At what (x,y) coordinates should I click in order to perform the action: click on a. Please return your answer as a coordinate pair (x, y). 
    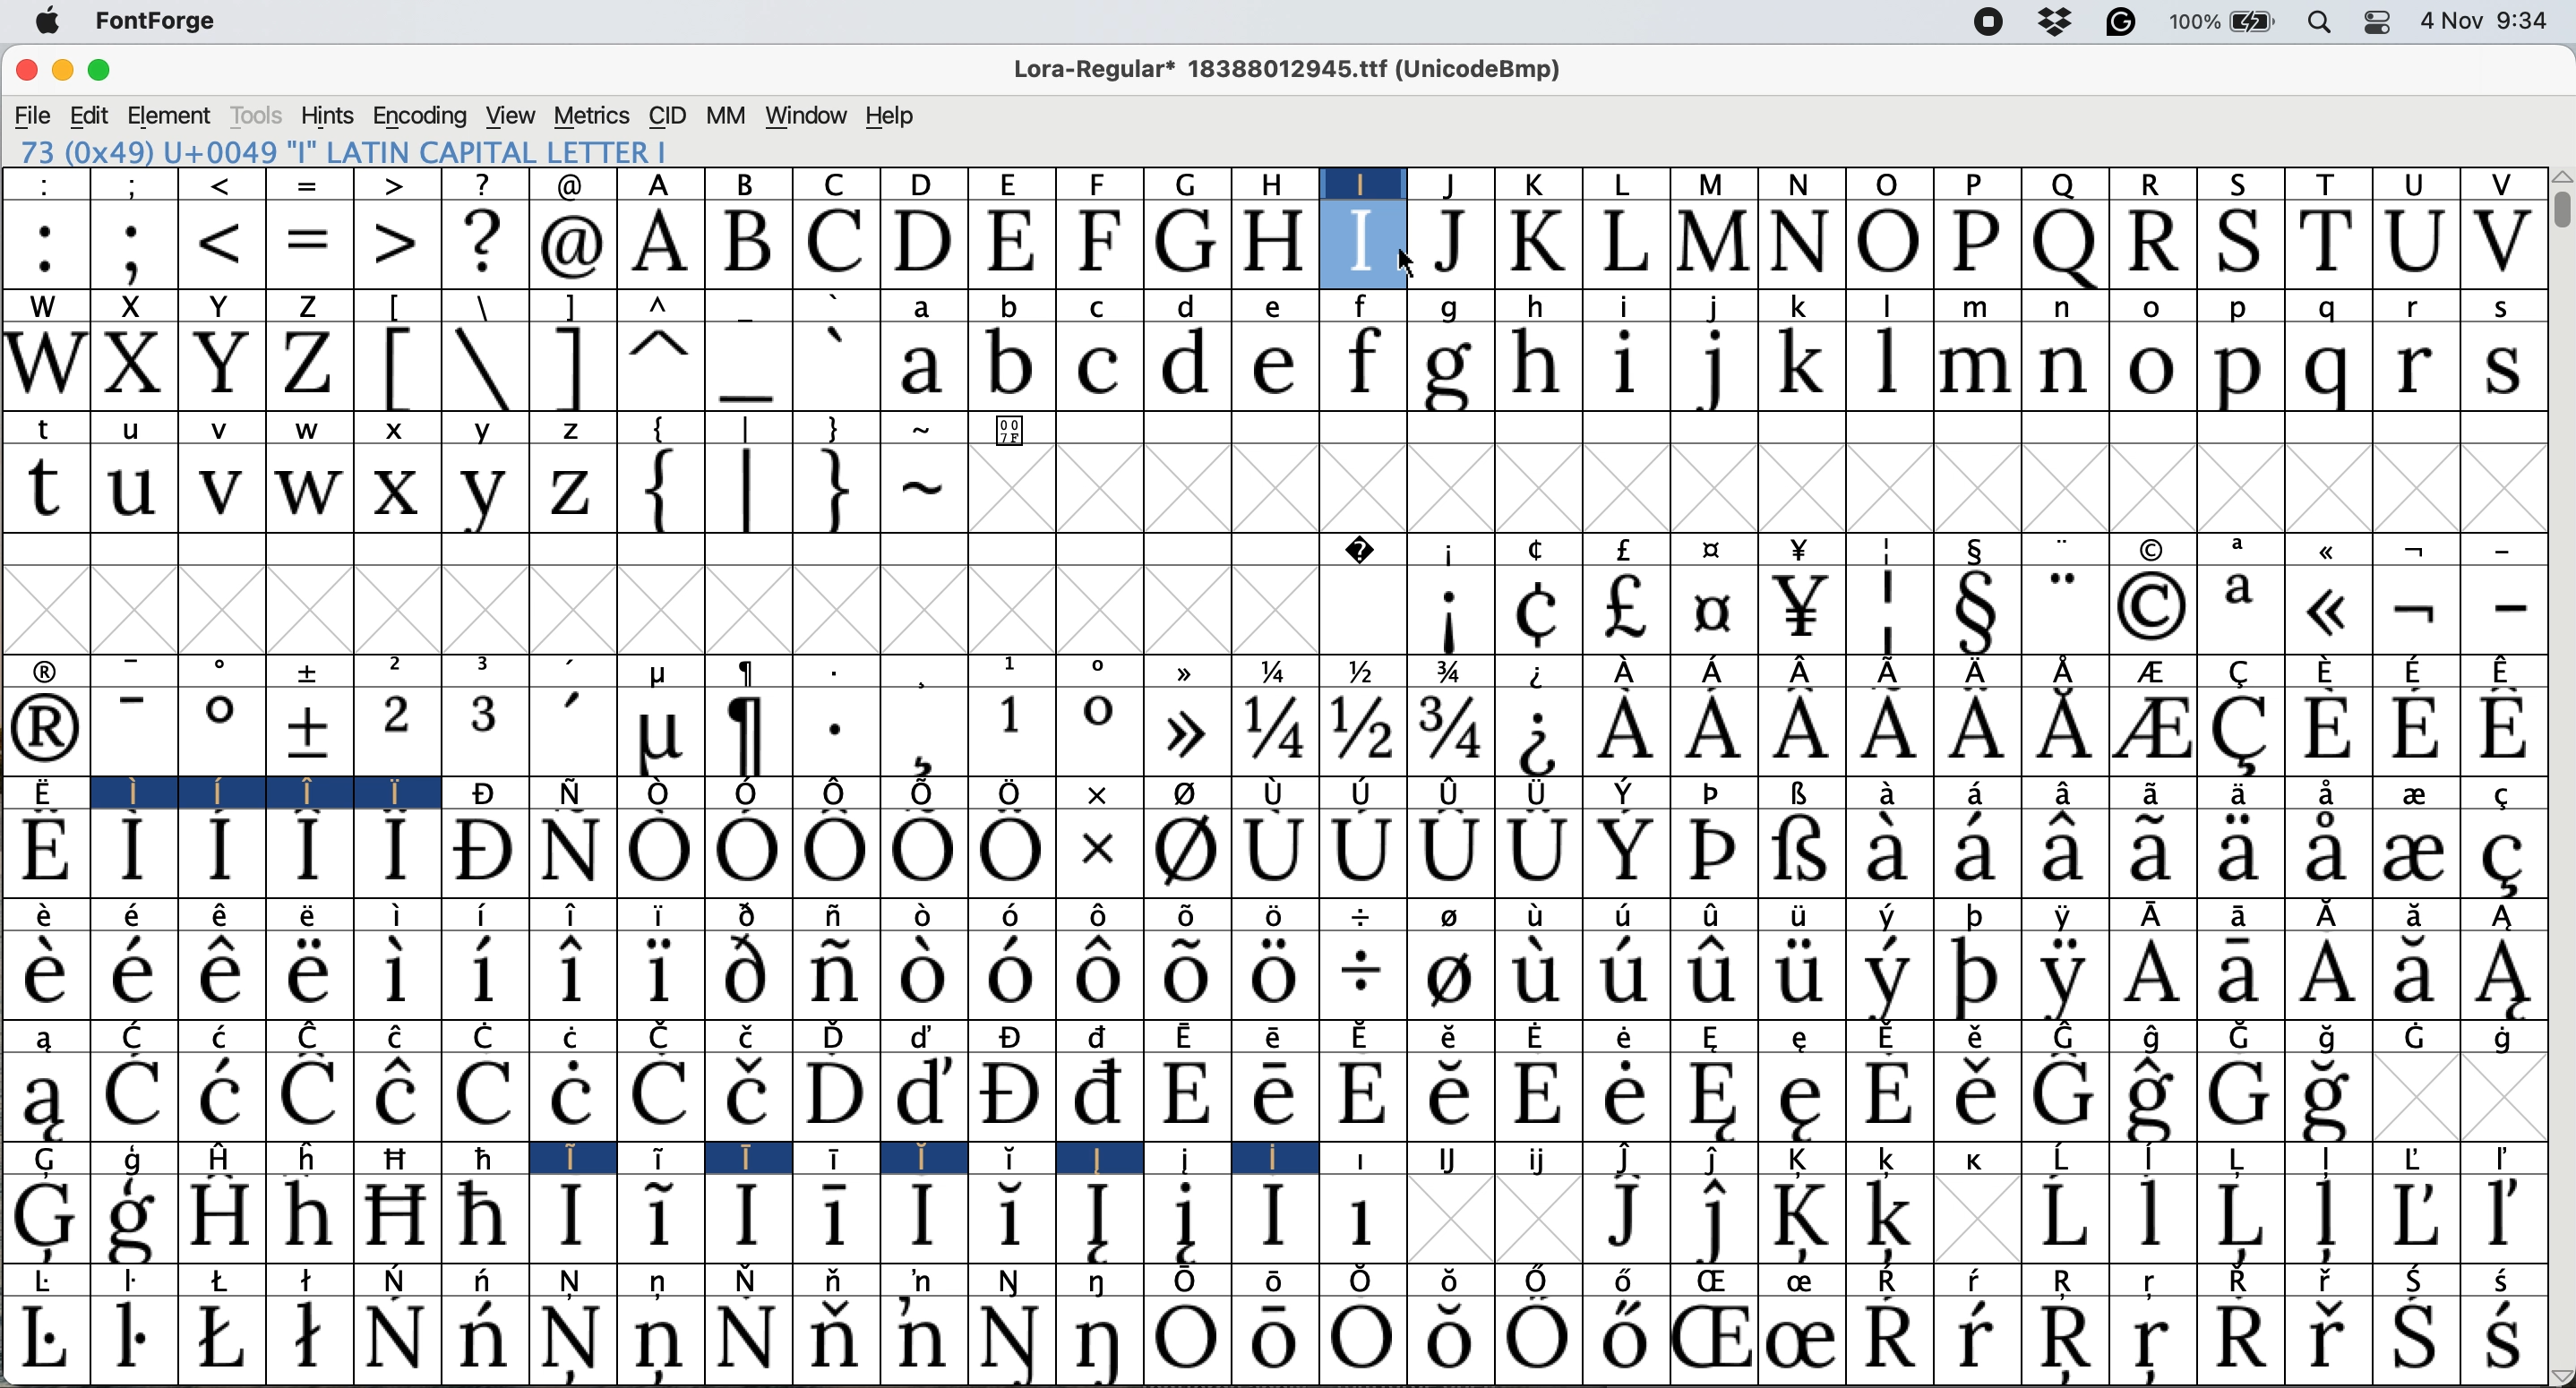
    Looking at the image, I should click on (2247, 550).